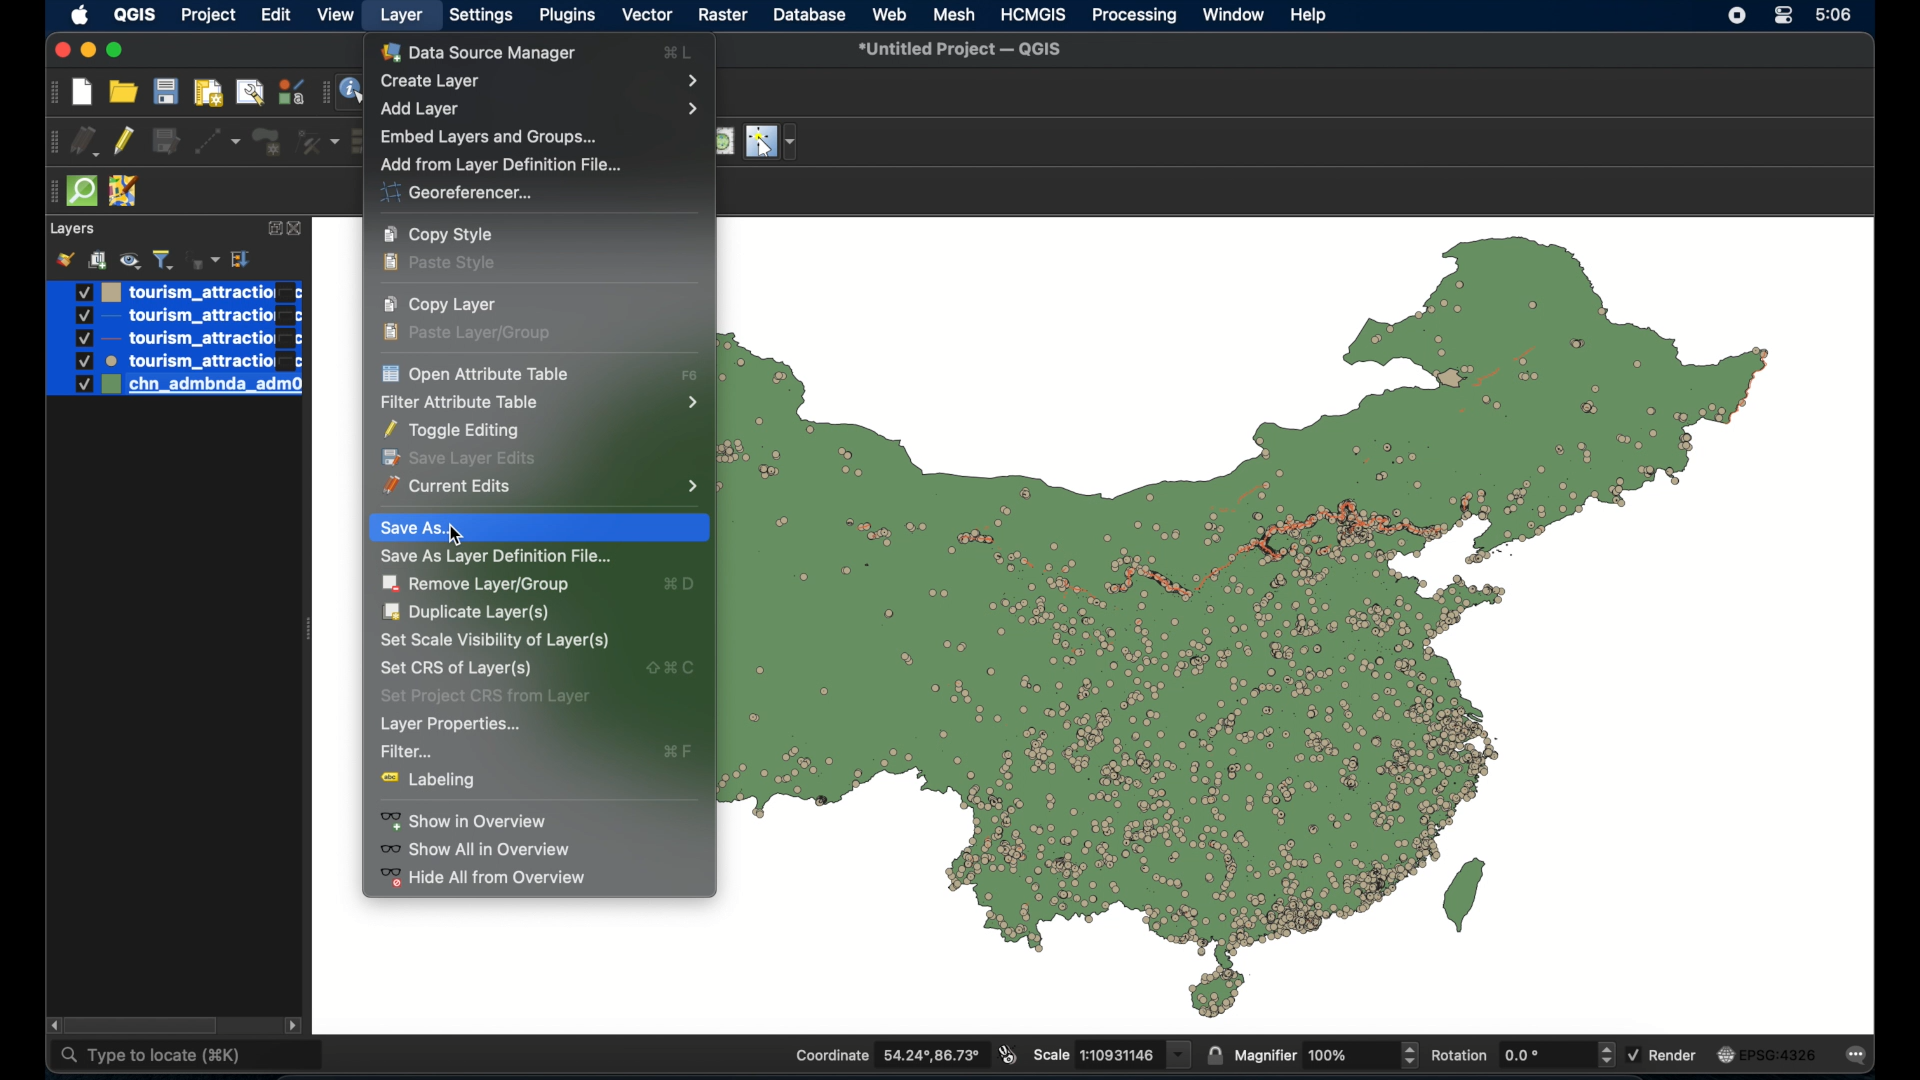 The width and height of the screenshot is (1920, 1080). Describe the element at coordinates (323, 92) in the screenshot. I see `drag handle` at that location.